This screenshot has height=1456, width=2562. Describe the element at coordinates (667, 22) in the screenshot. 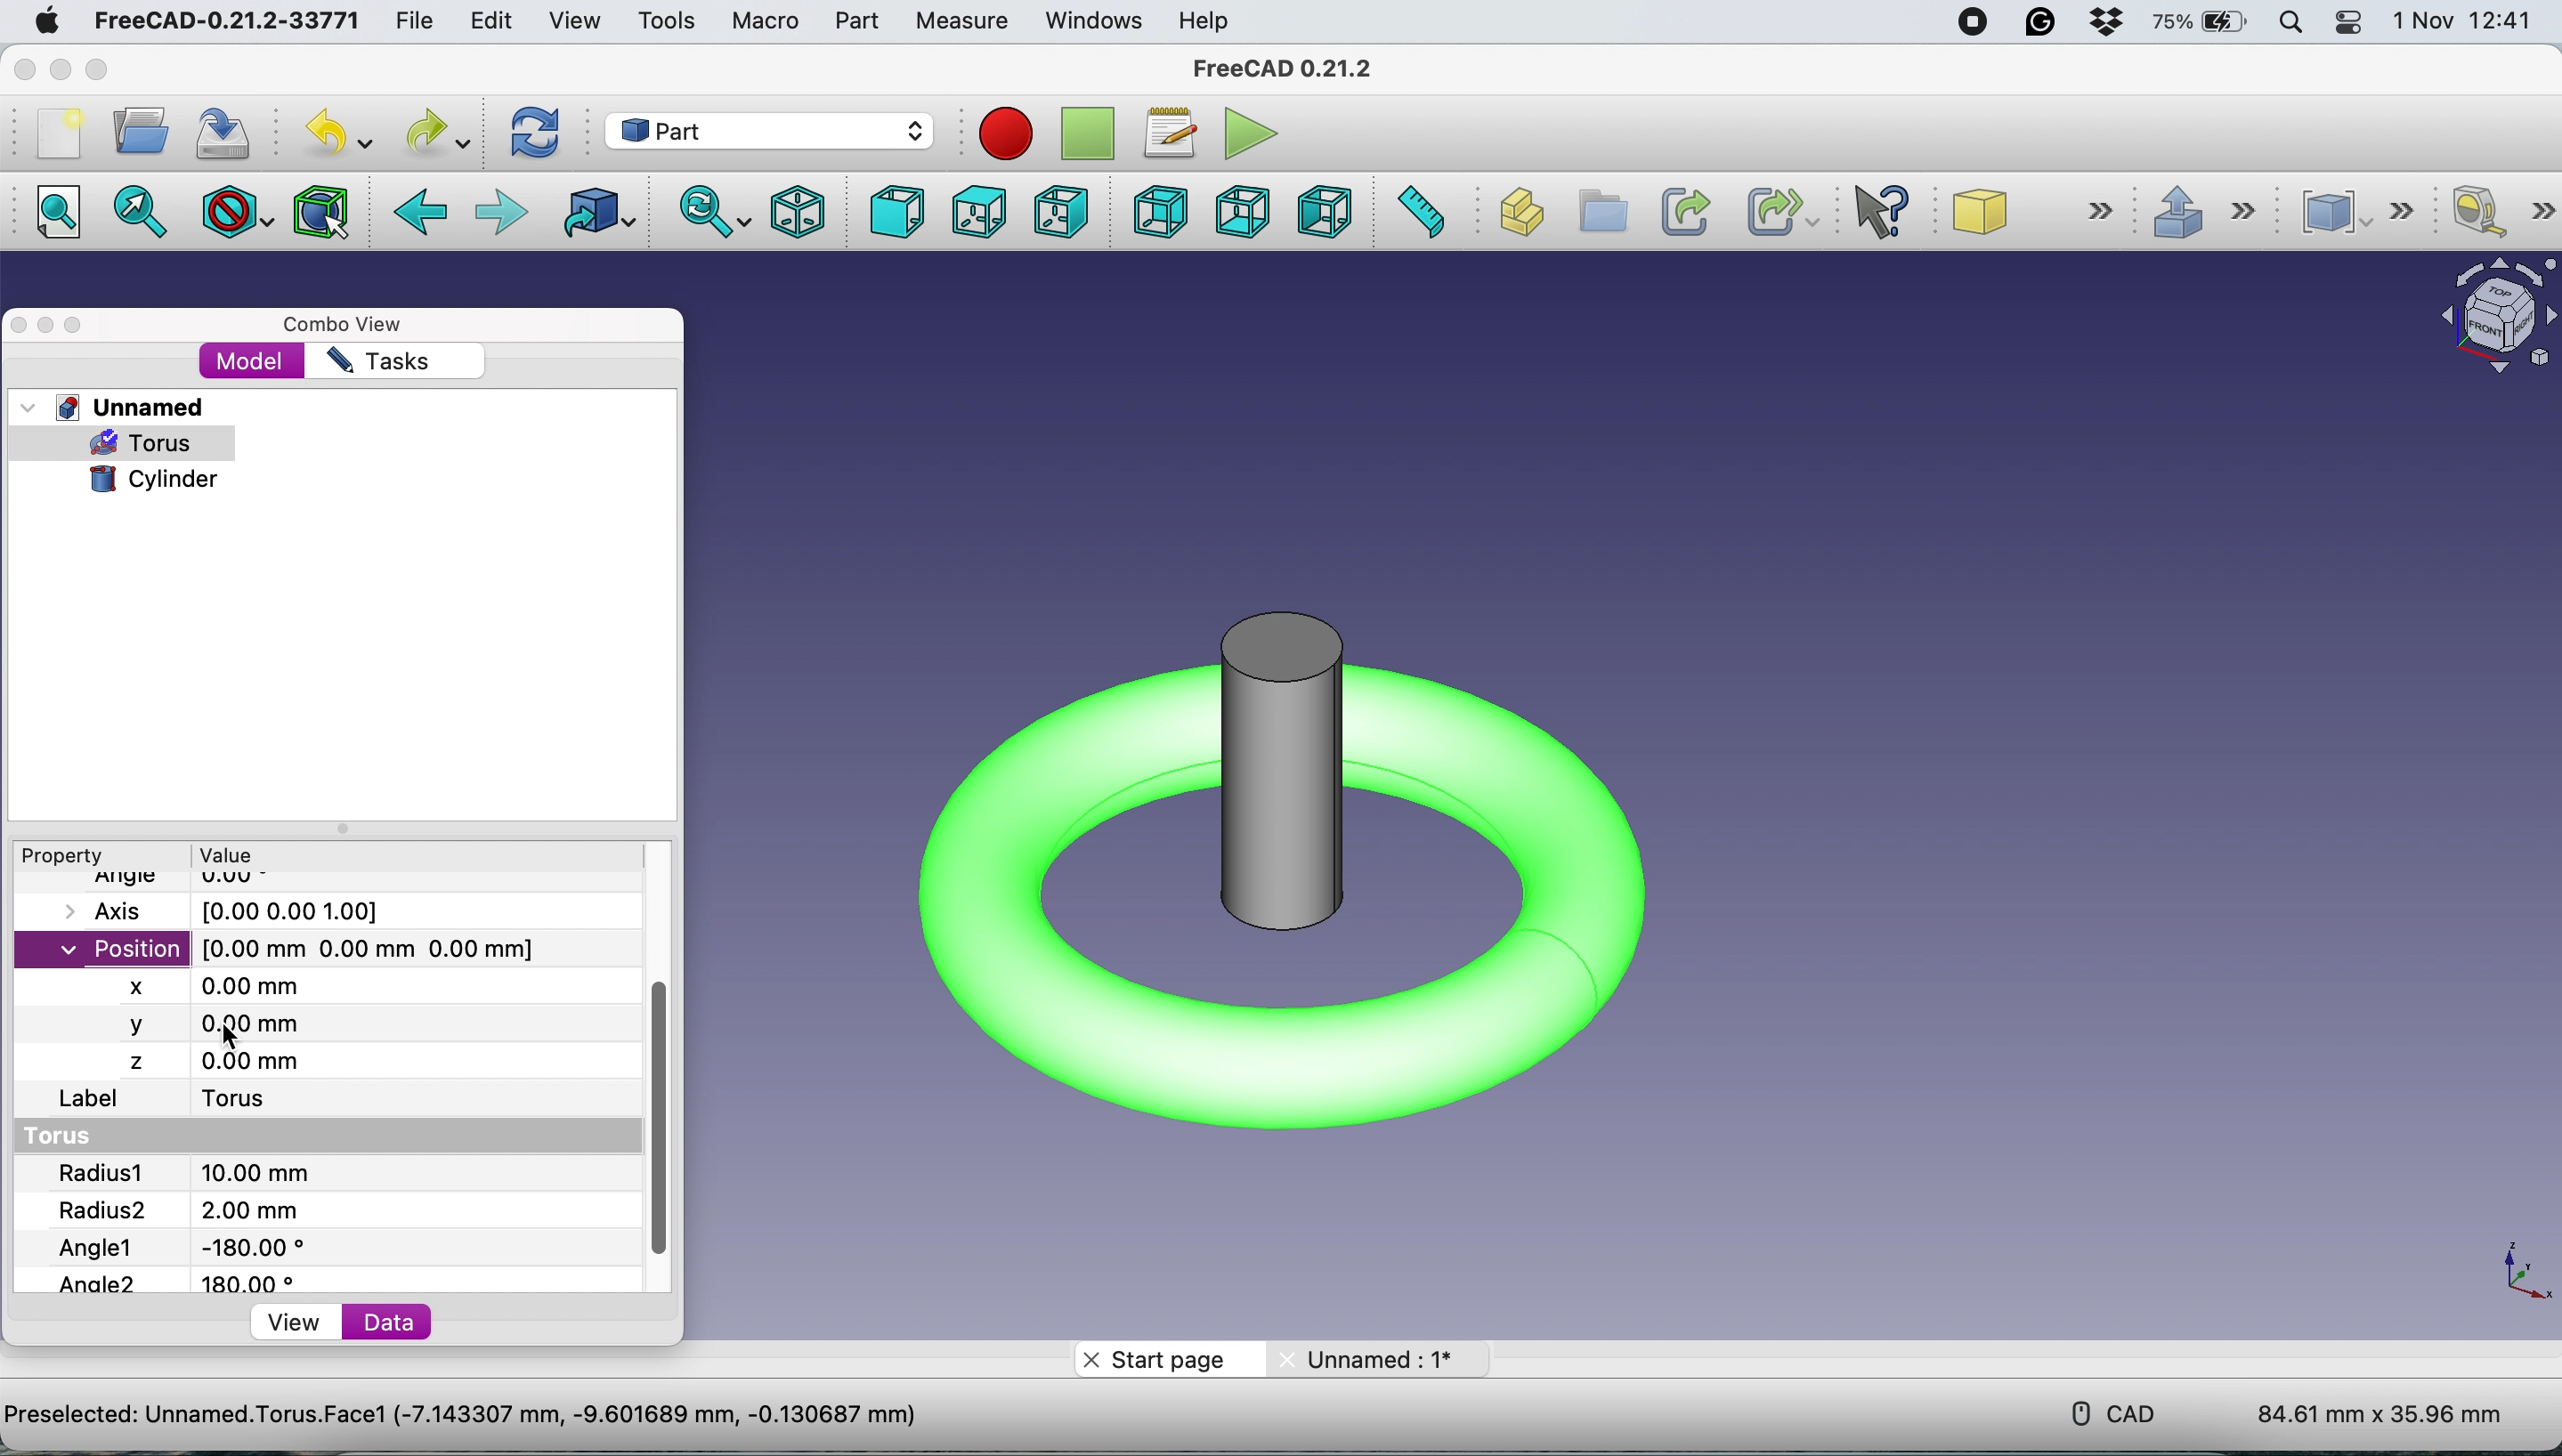

I see `tools` at that location.